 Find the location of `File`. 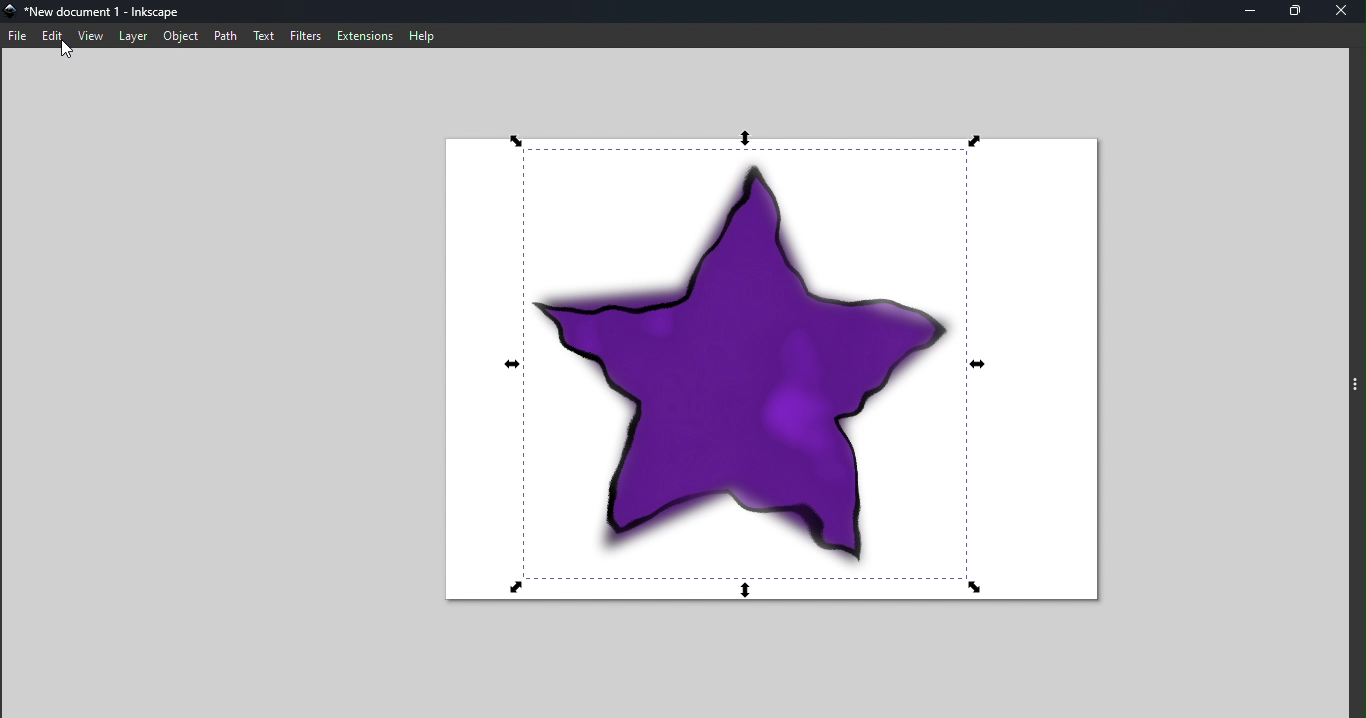

File is located at coordinates (18, 33).